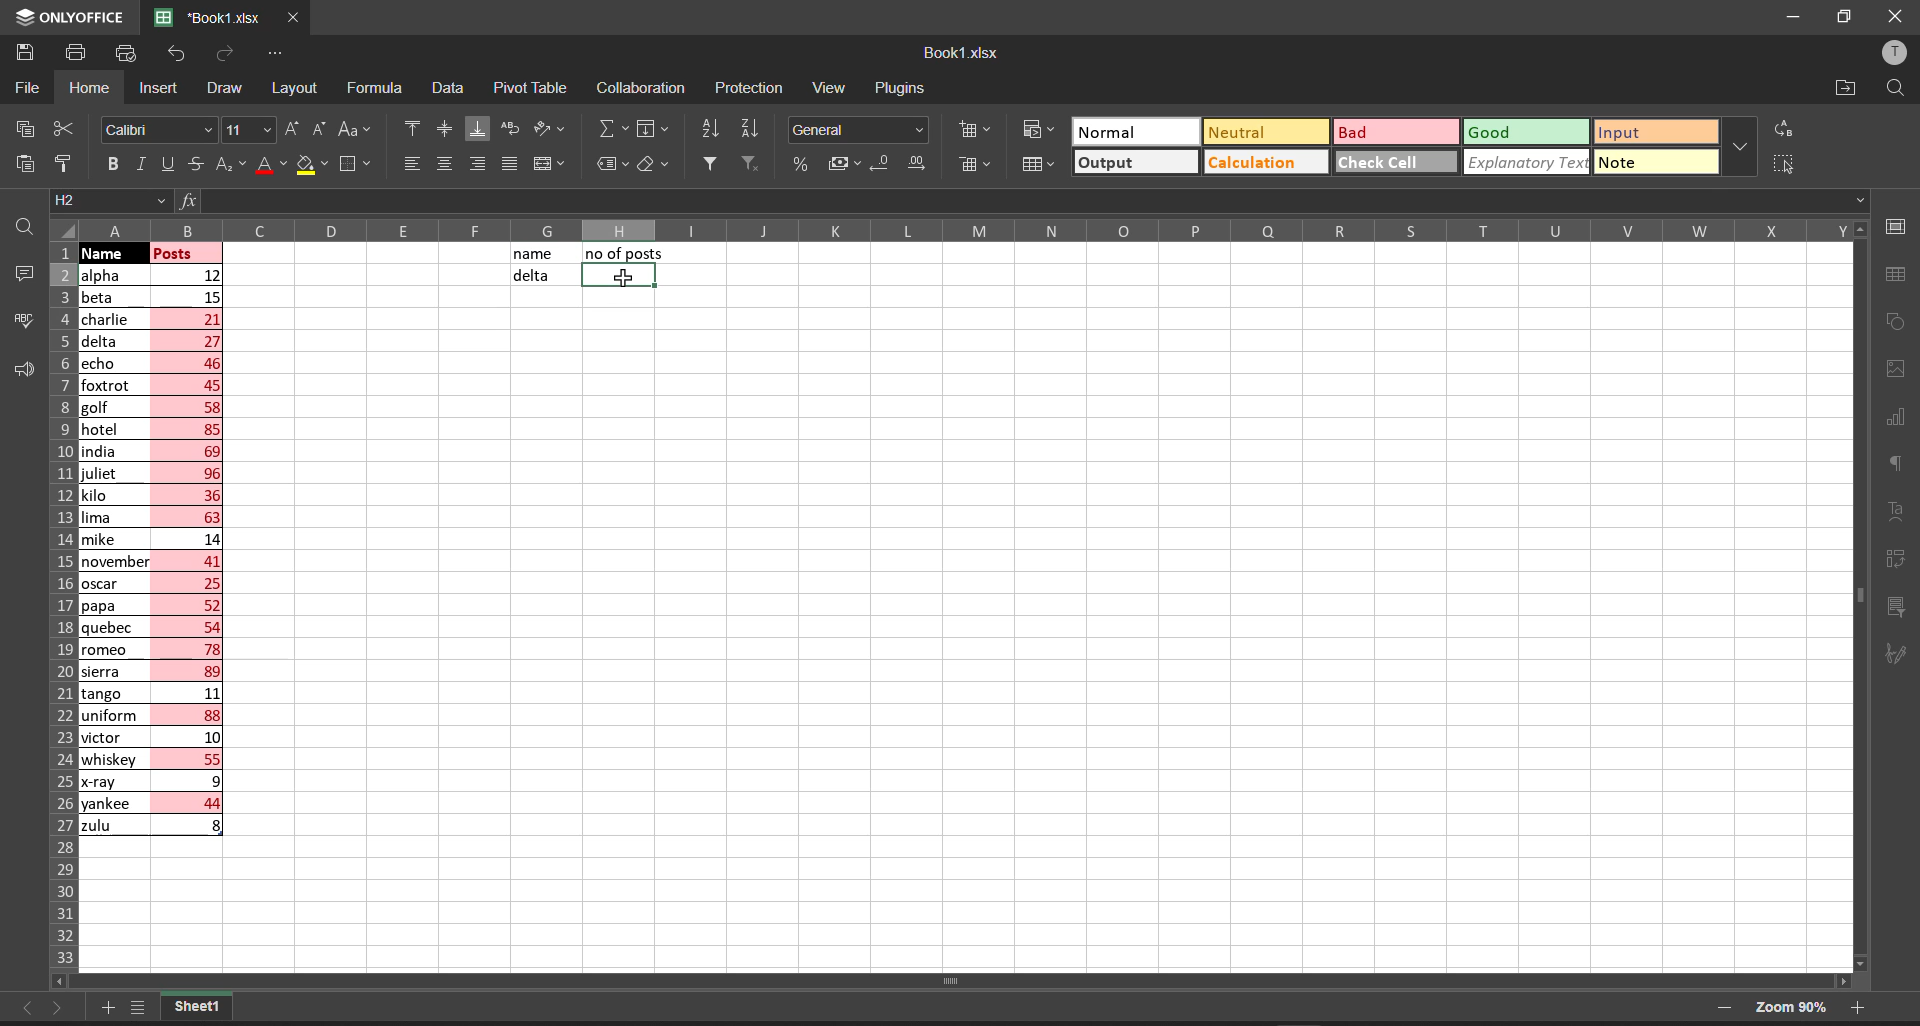  Describe the element at coordinates (448, 88) in the screenshot. I see `data` at that location.